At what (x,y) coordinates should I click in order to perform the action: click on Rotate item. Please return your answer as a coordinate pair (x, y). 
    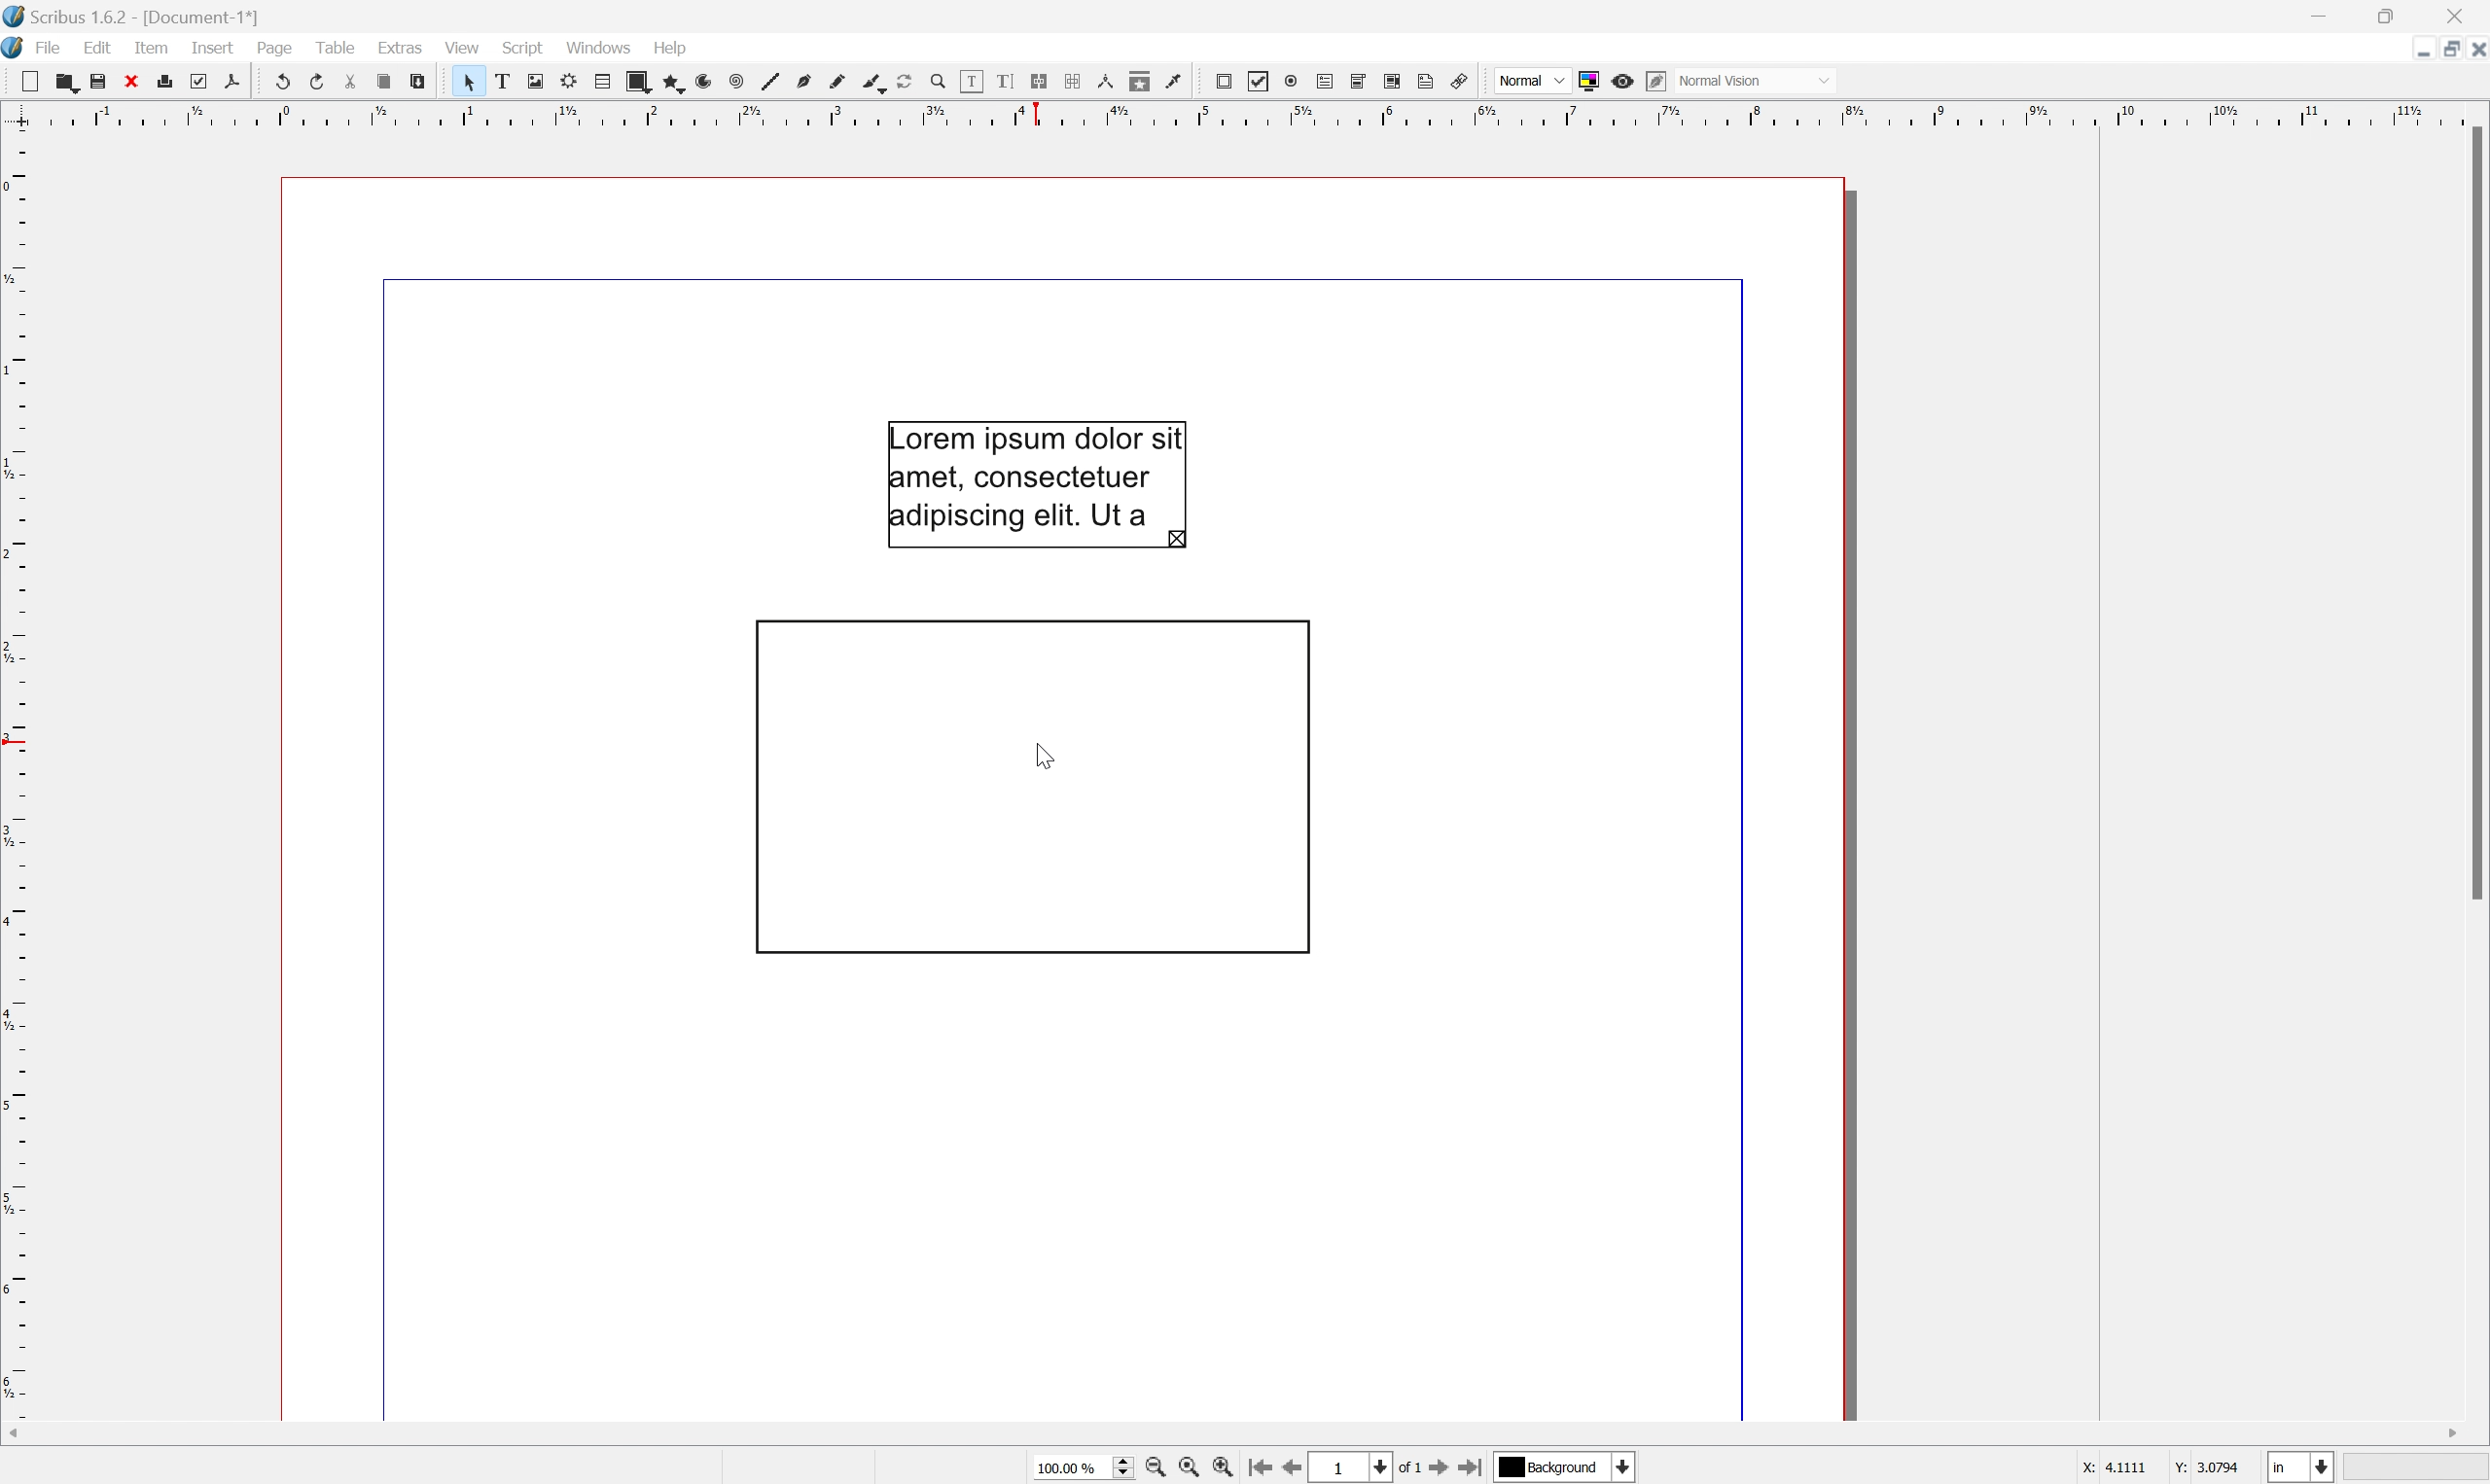
    Looking at the image, I should click on (1027, 787).